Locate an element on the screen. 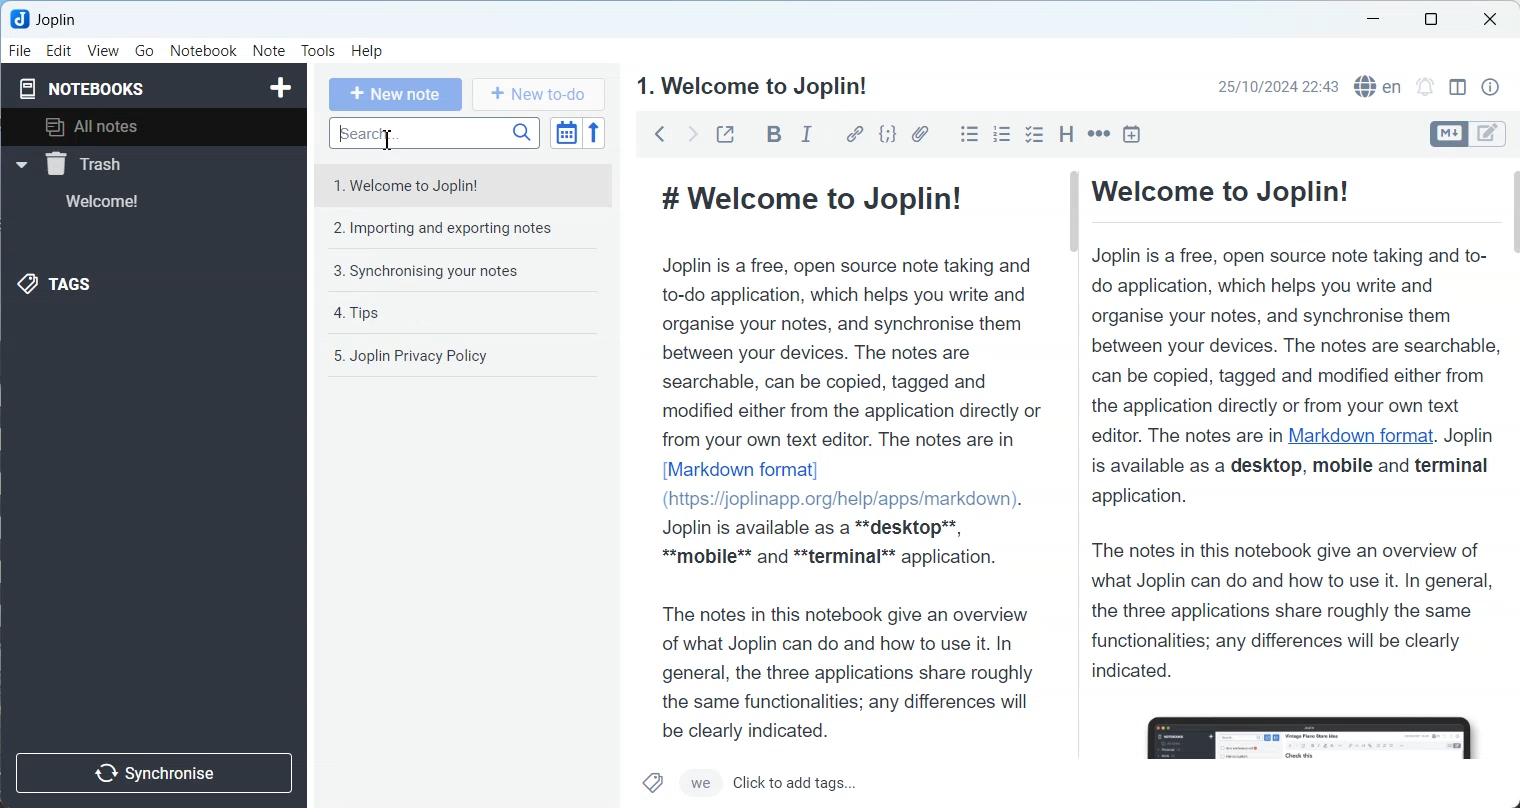 This screenshot has width=1520, height=808. welcome to joplin is located at coordinates (466, 187).